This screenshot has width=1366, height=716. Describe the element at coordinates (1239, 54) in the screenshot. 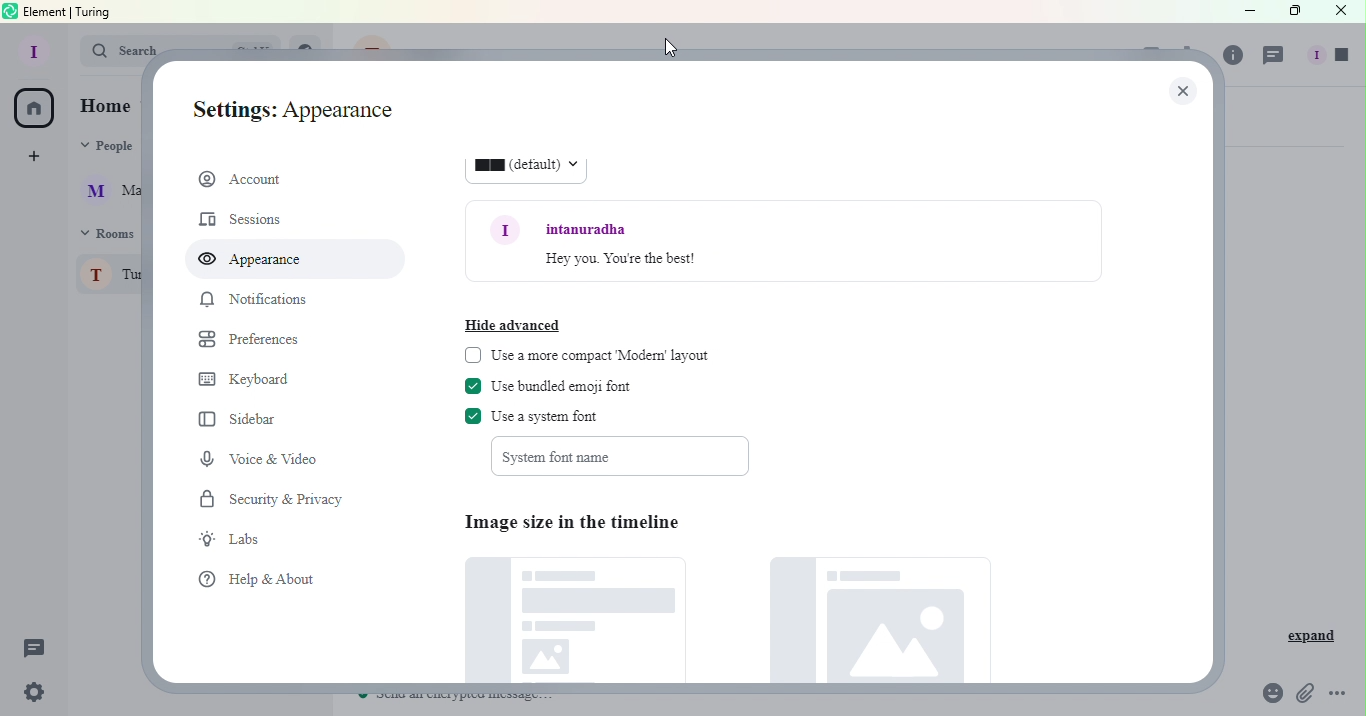

I see `Room info` at that location.